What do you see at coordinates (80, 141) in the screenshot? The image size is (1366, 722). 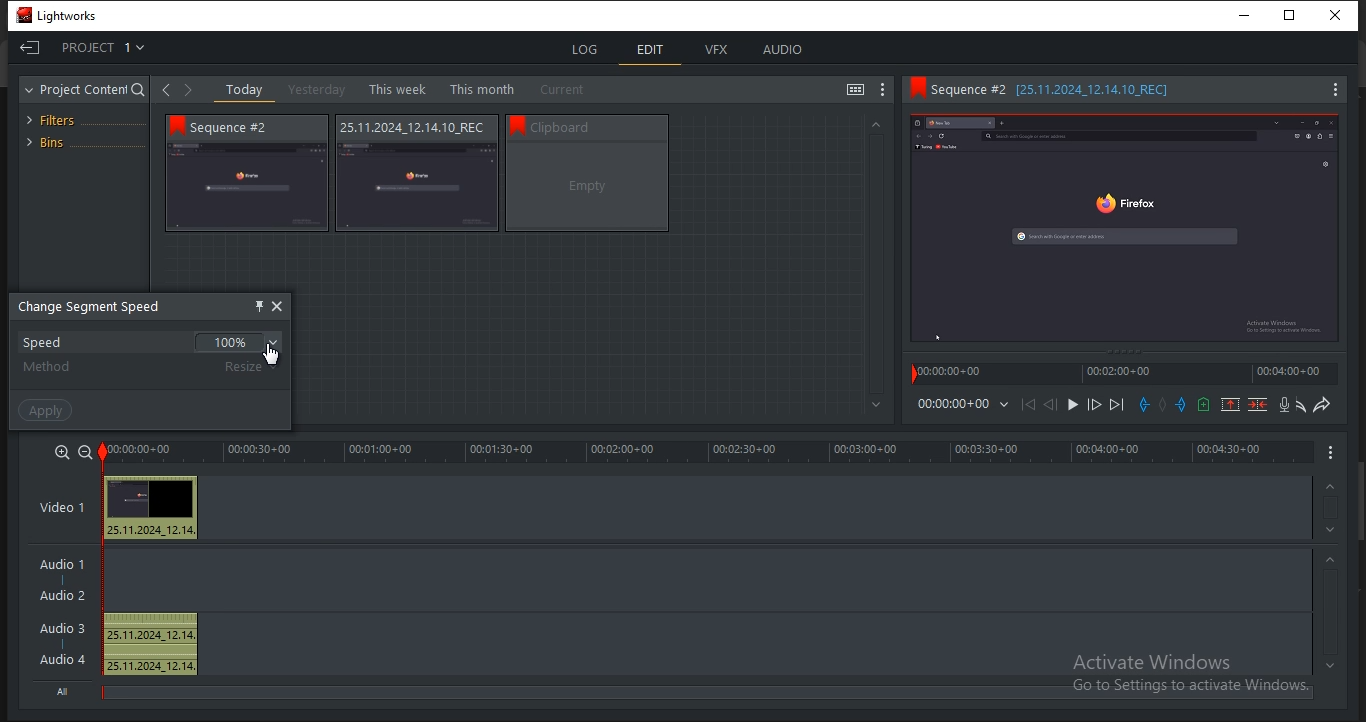 I see `bins` at bounding box center [80, 141].